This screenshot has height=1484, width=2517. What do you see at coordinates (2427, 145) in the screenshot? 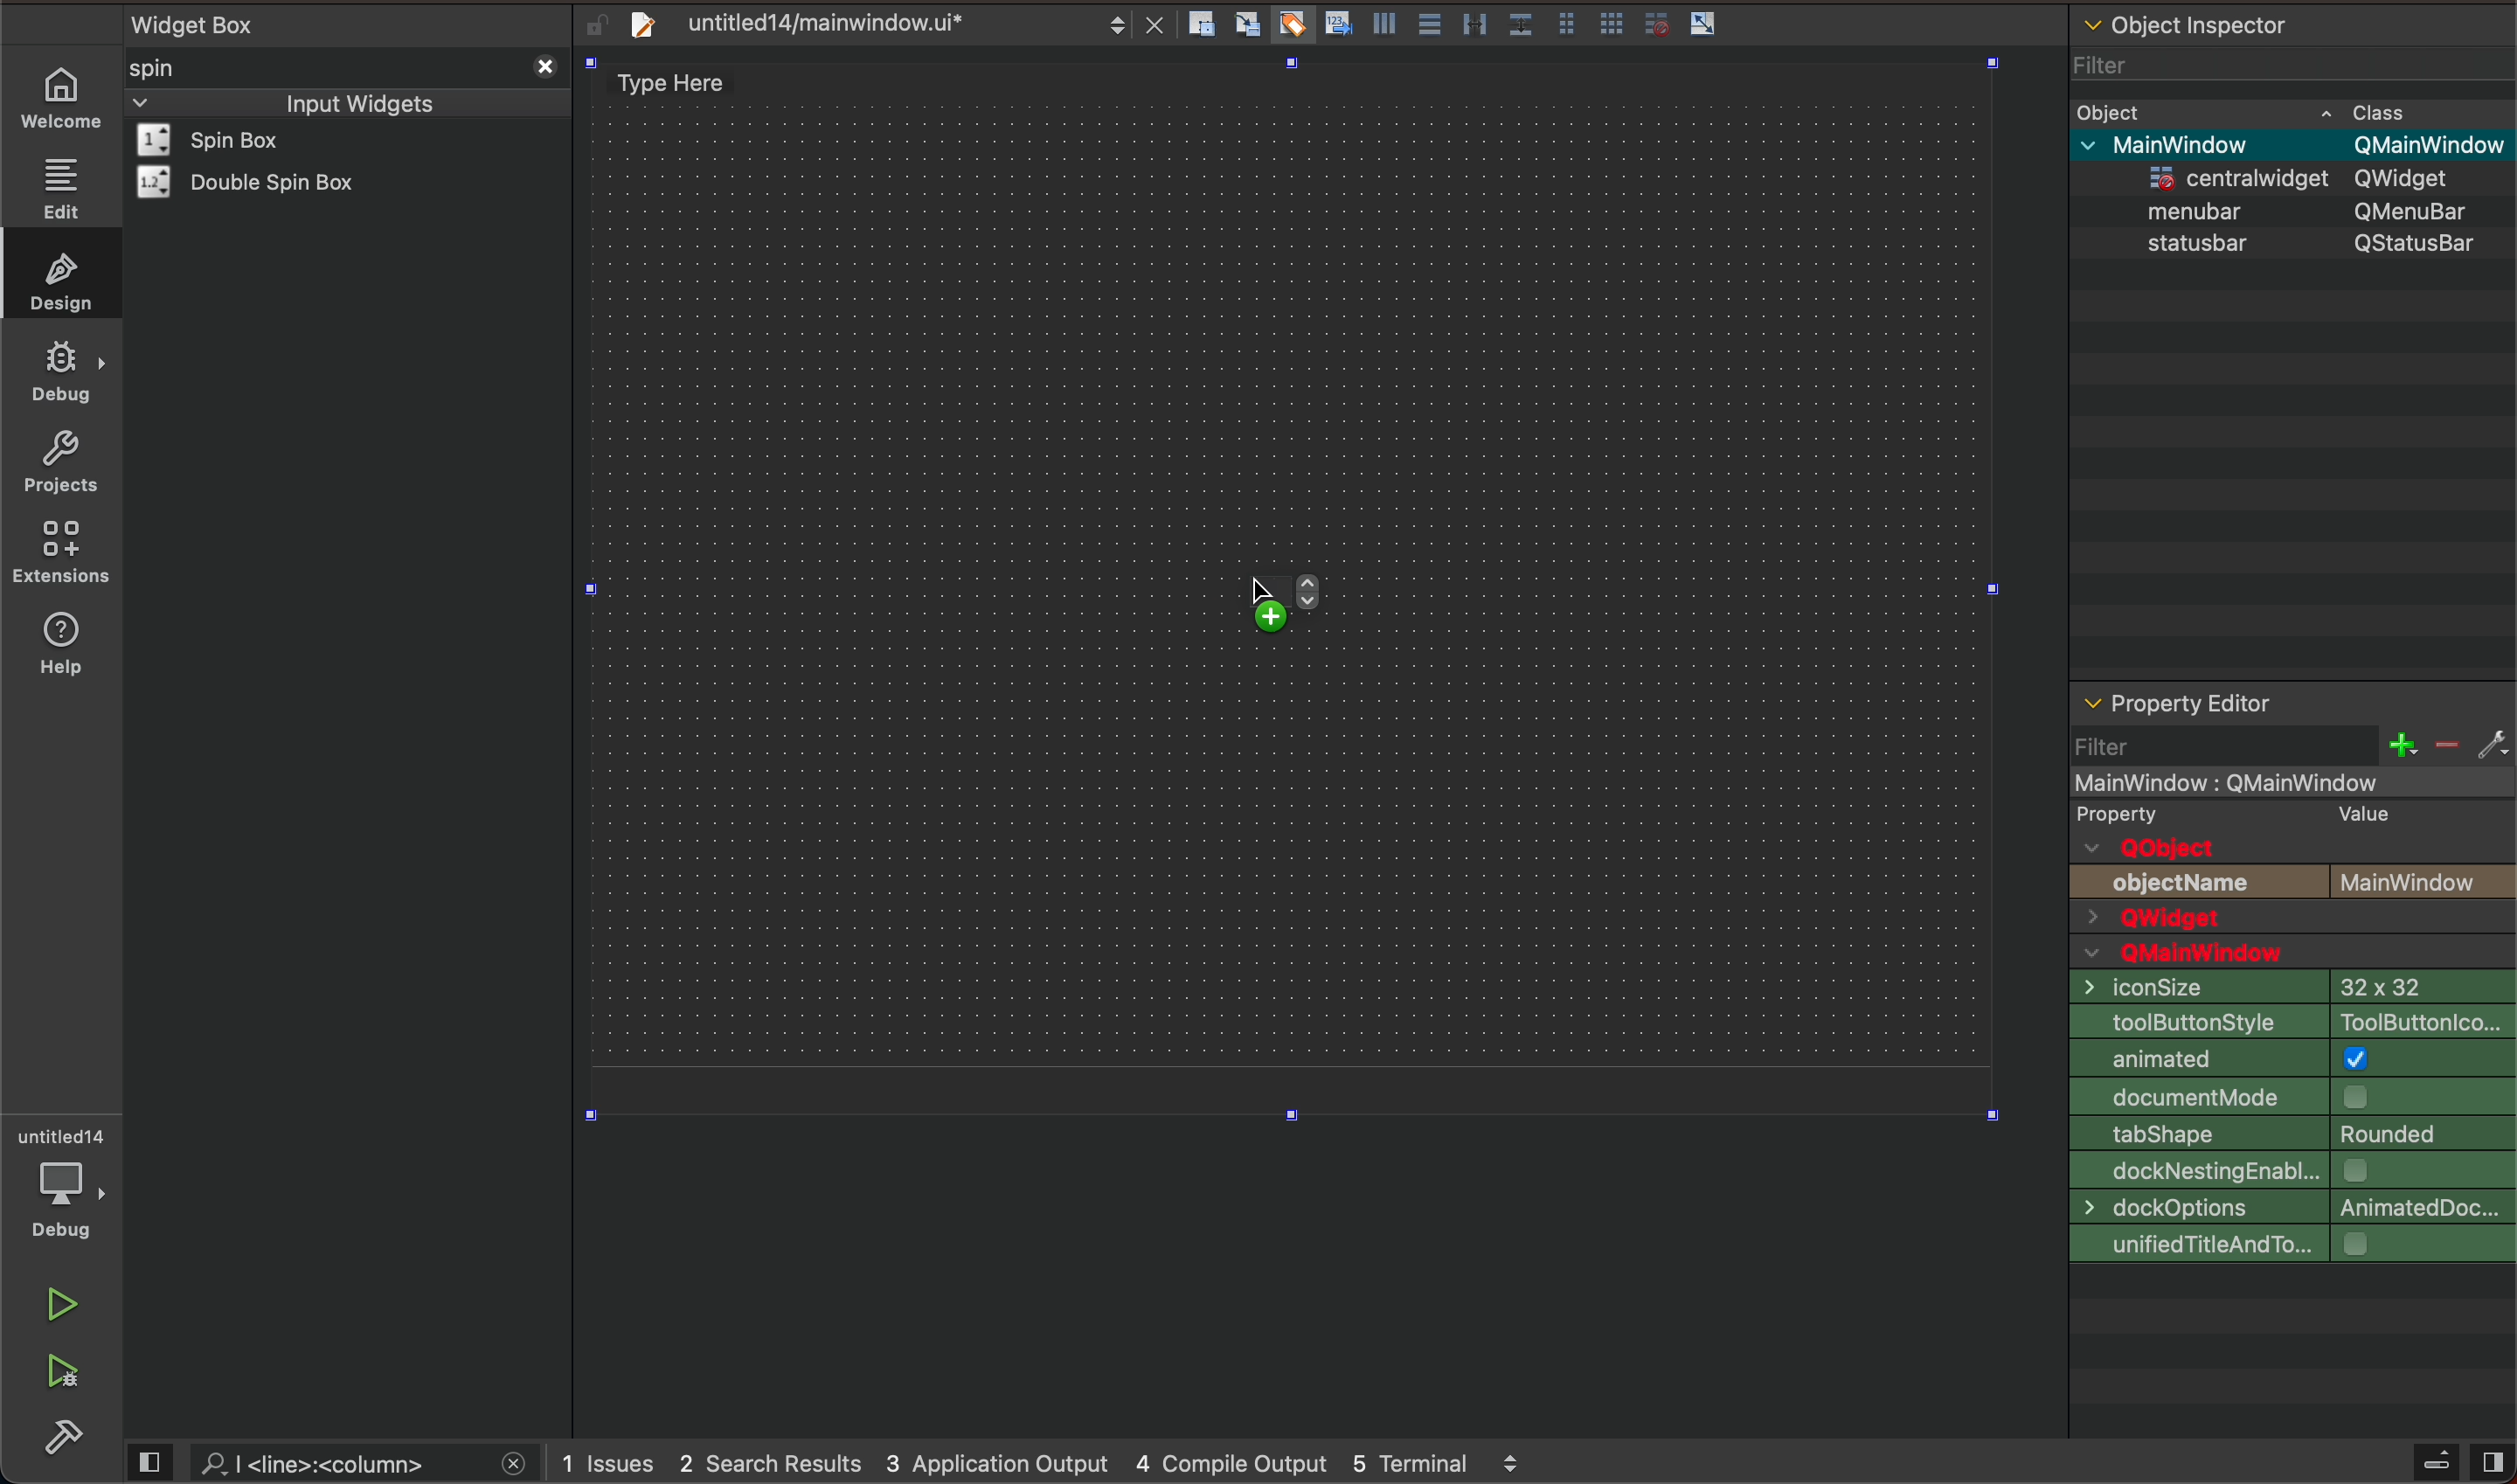
I see `` at bounding box center [2427, 145].